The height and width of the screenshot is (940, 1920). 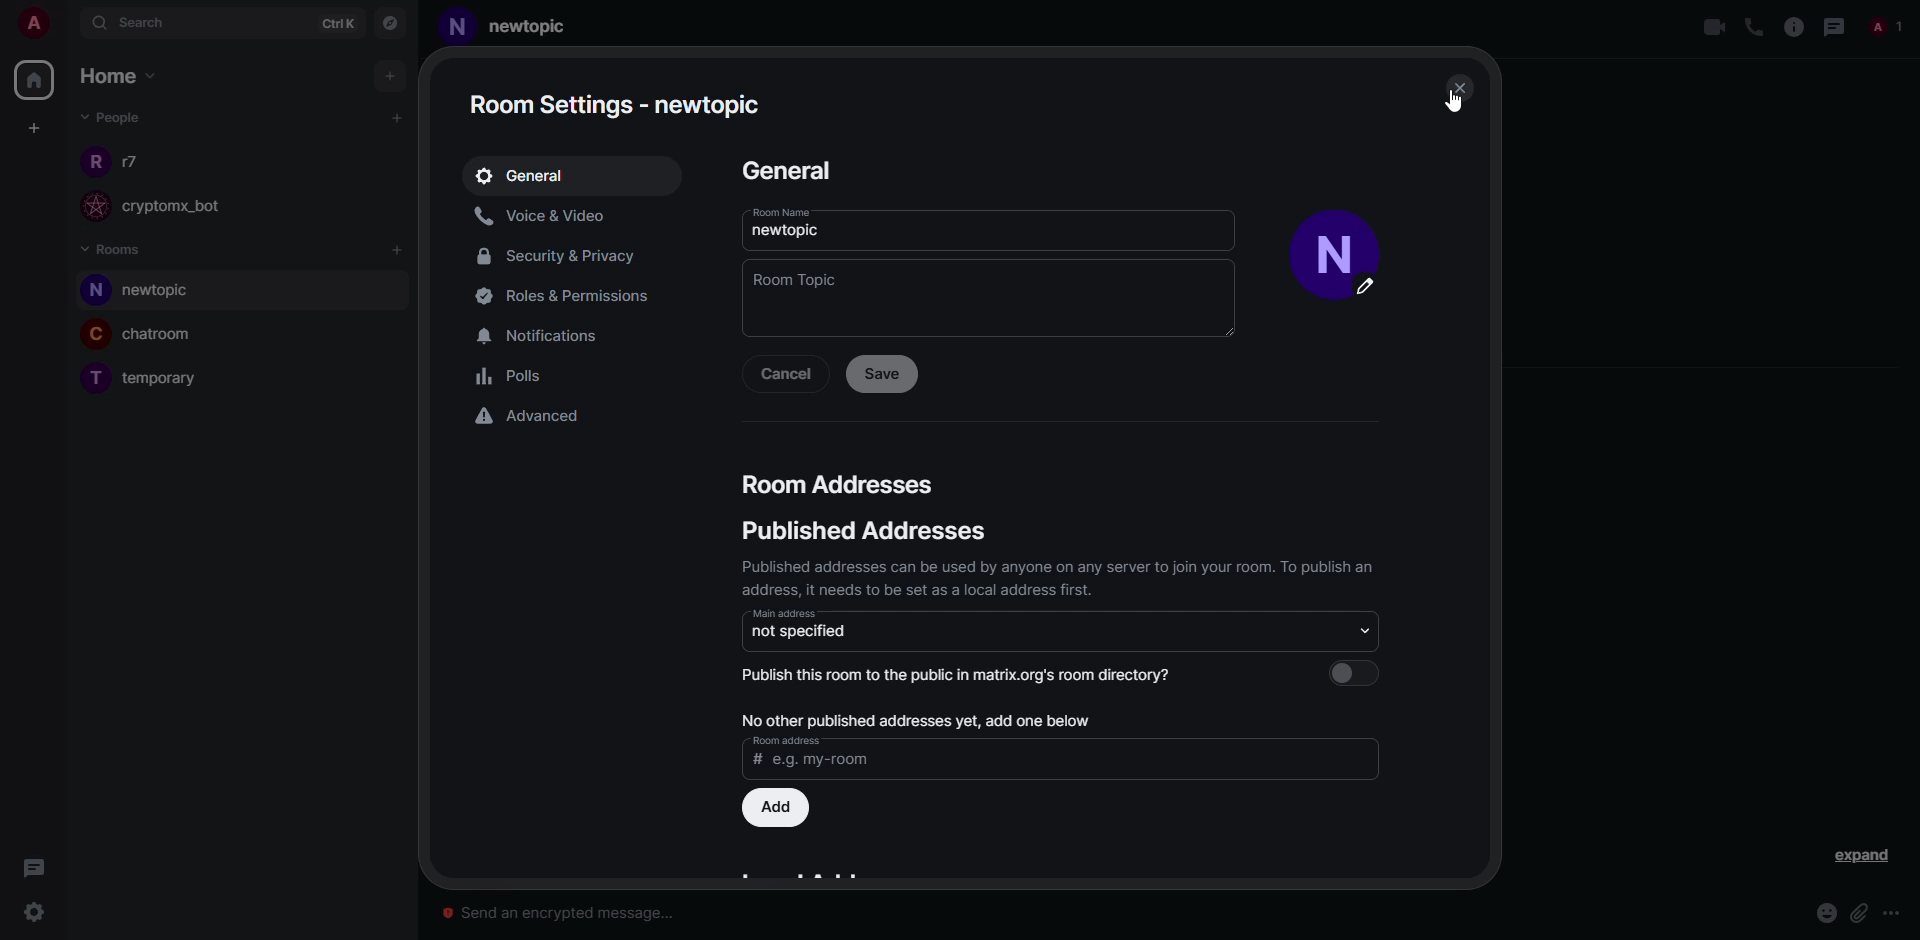 What do you see at coordinates (560, 296) in the screenshot?
I see `roles` at bounding box center [560, 296].